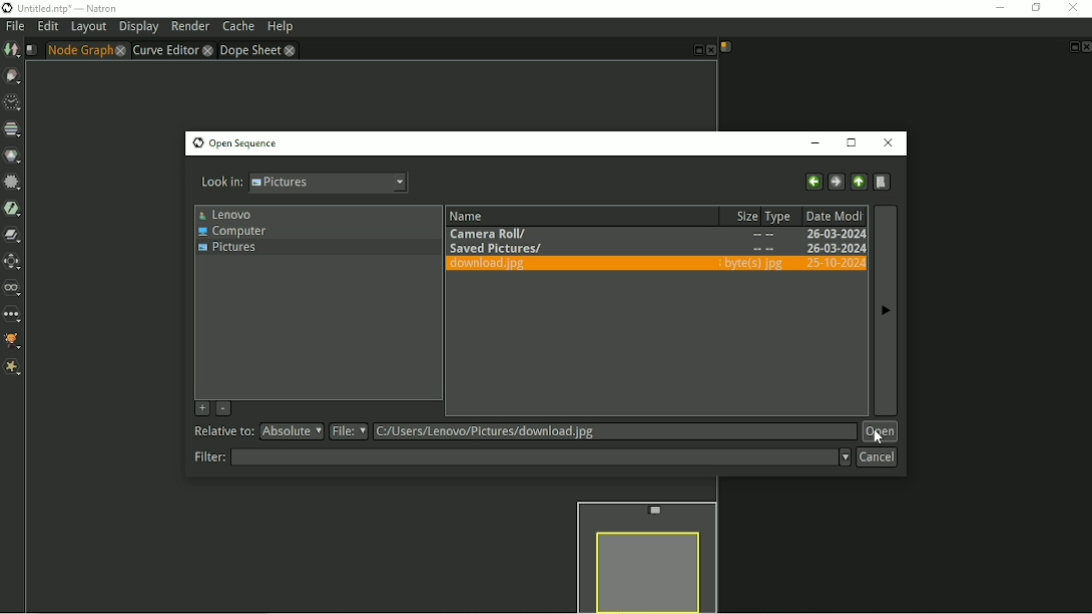 The width and height of the screenshot is (1092, 614). Describe the element at coordinates (490, 432) in the screenshot. I see `C:/Users/L enovo/Pictures/download.|pg` at that location.